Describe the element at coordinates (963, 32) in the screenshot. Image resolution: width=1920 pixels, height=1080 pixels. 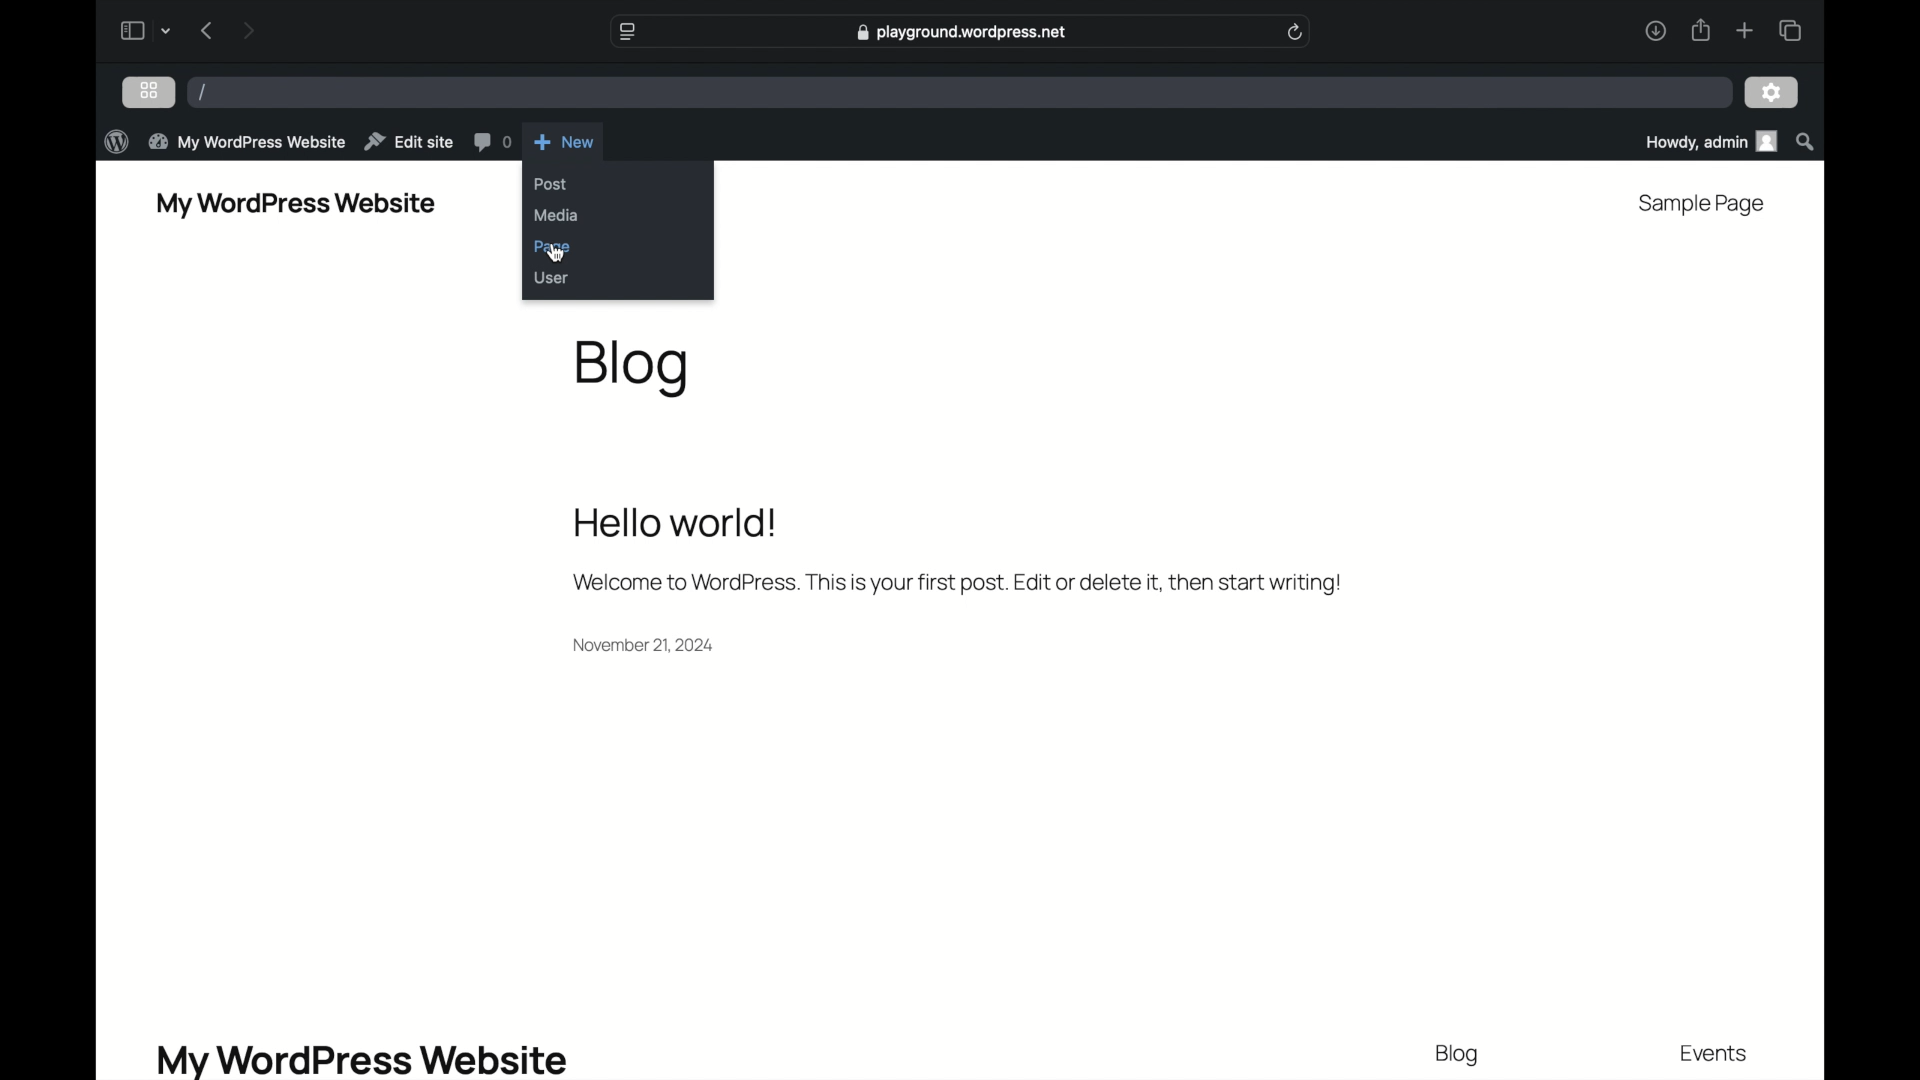
I see `web address` at that location.